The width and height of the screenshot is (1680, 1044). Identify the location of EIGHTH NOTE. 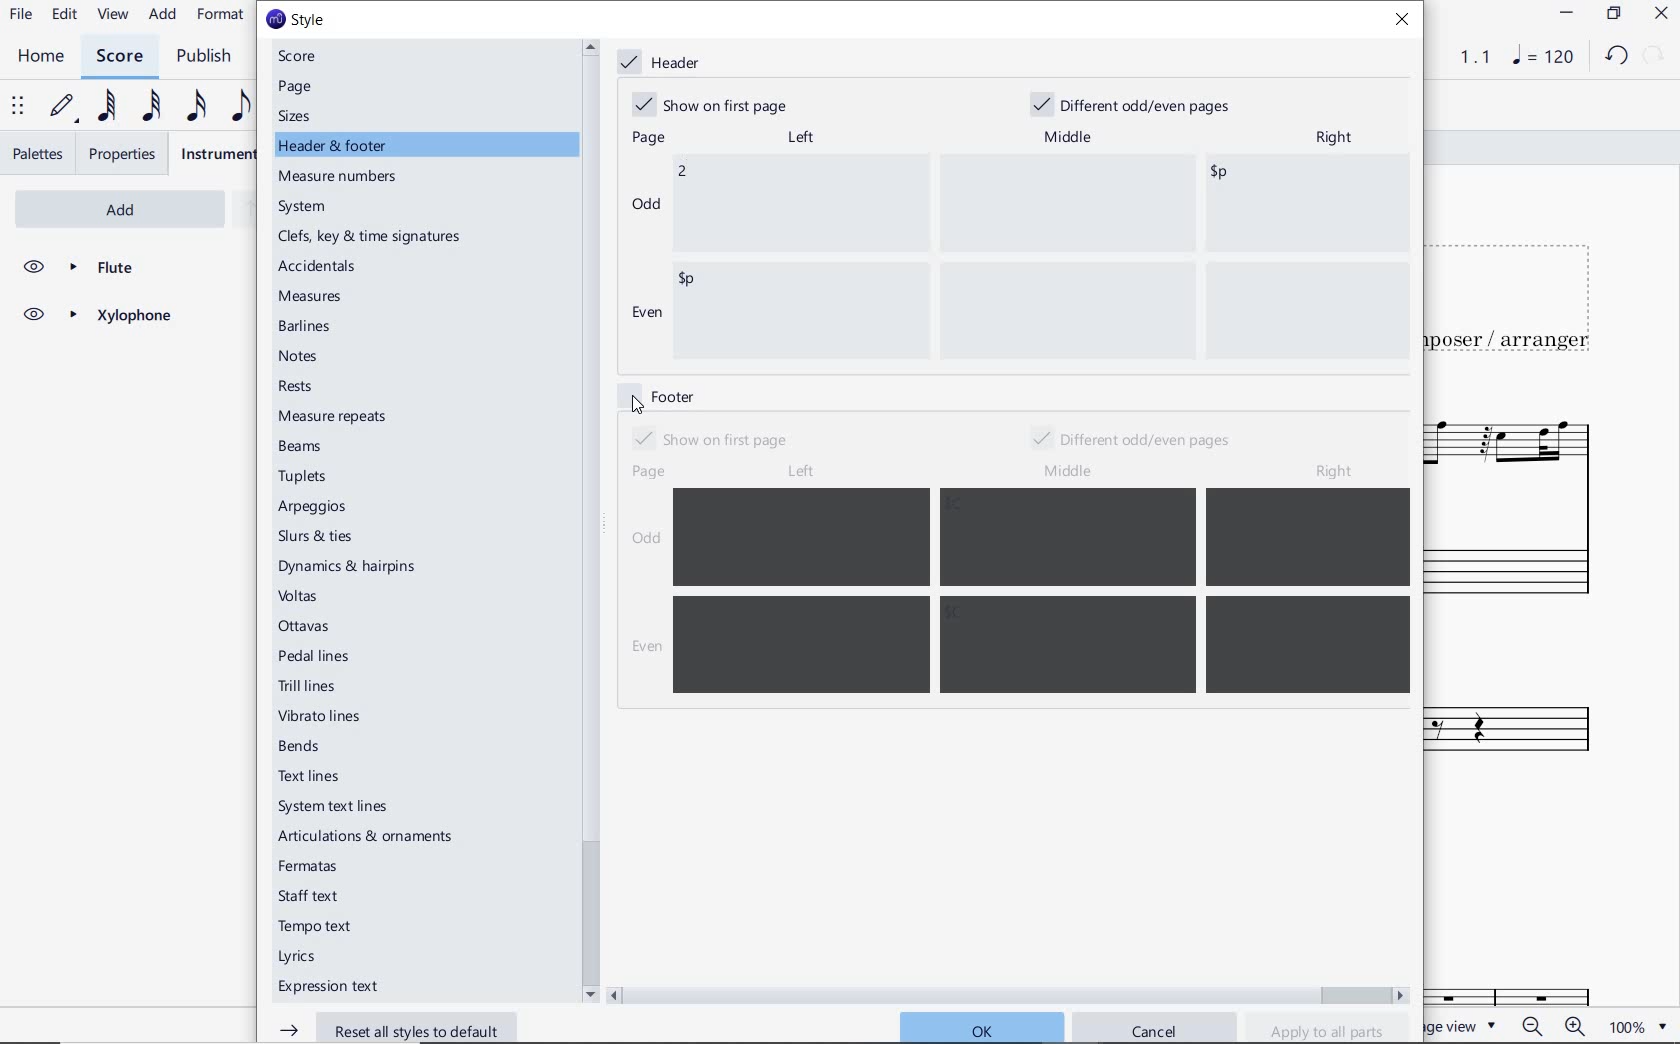
(241, 105).